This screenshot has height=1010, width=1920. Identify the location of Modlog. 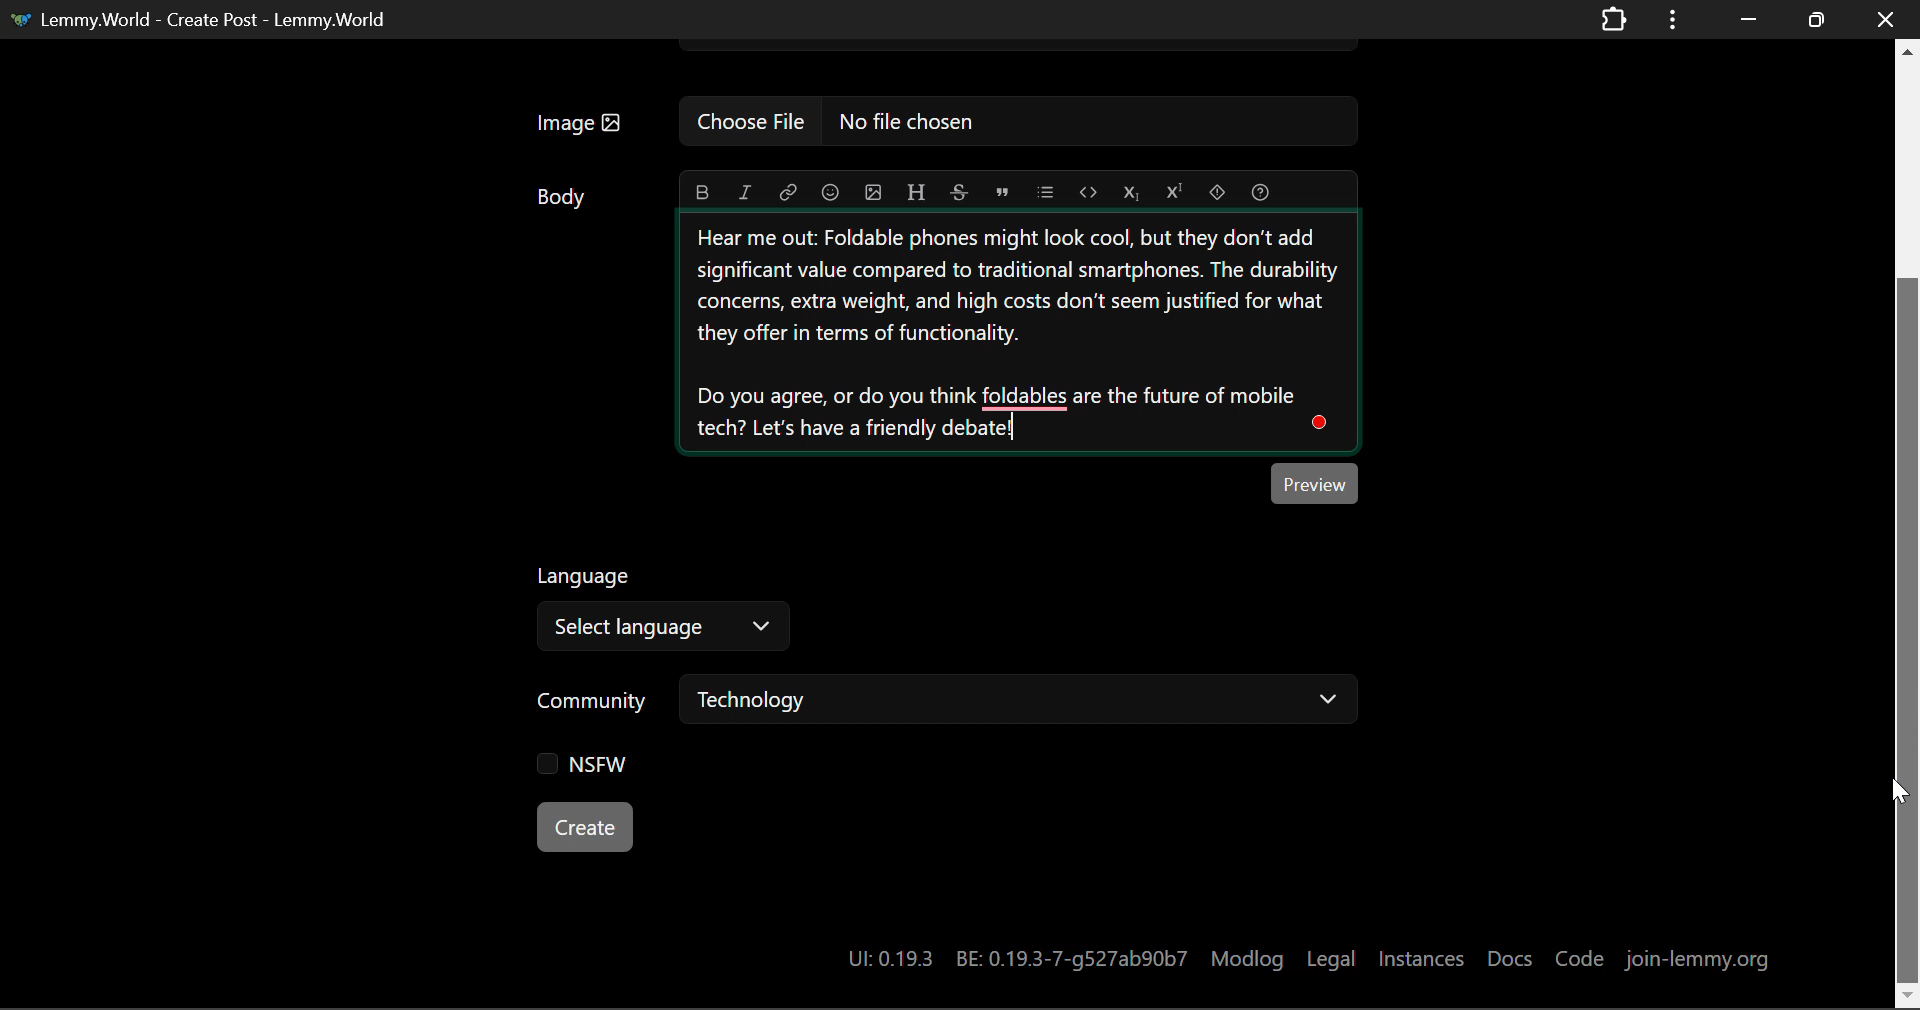
(1247, 957).